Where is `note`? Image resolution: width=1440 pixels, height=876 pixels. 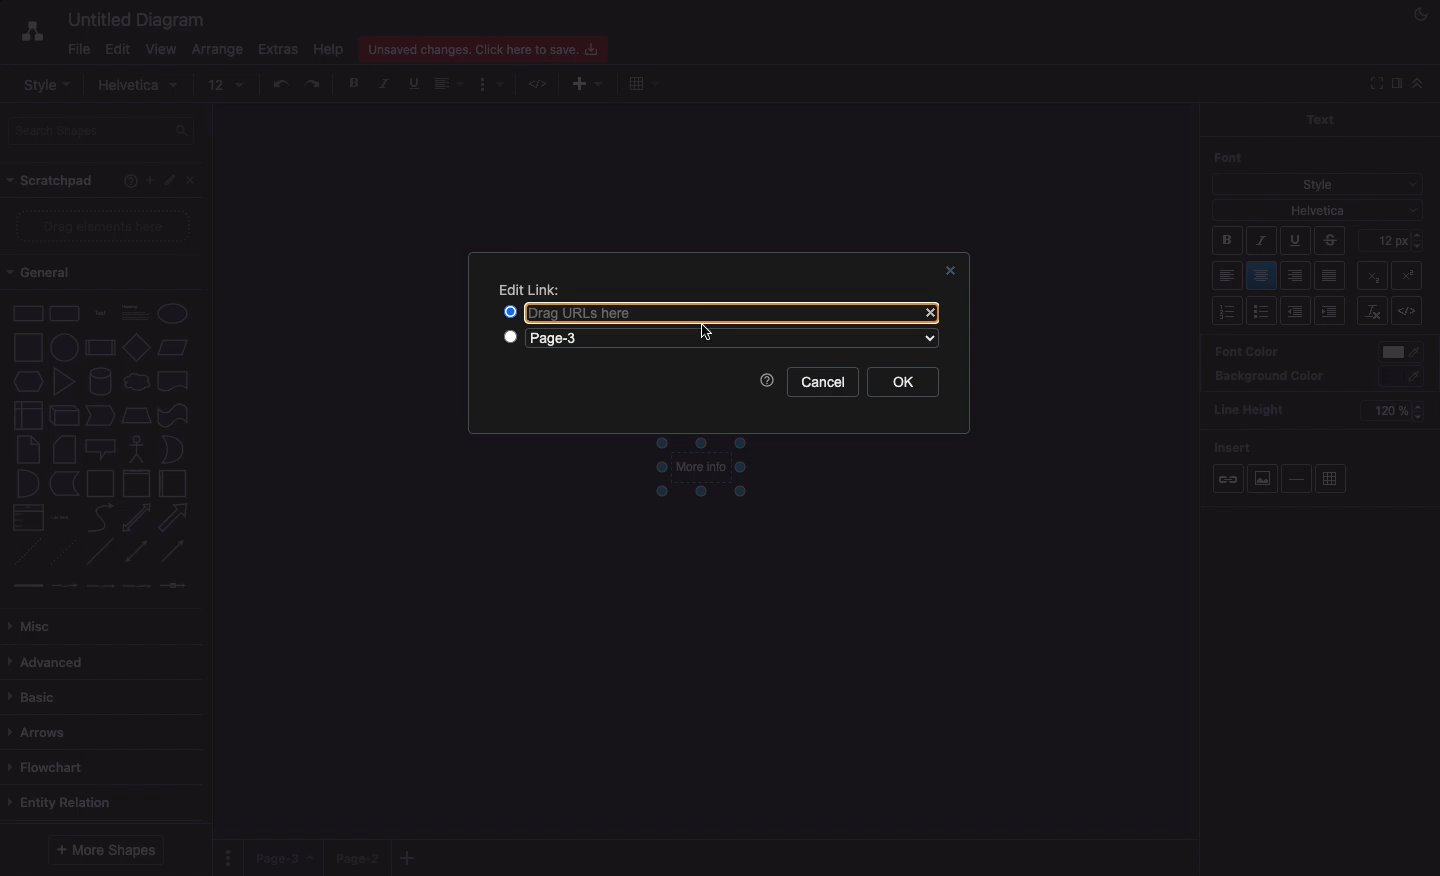 note is located at coordinates (28, 450).